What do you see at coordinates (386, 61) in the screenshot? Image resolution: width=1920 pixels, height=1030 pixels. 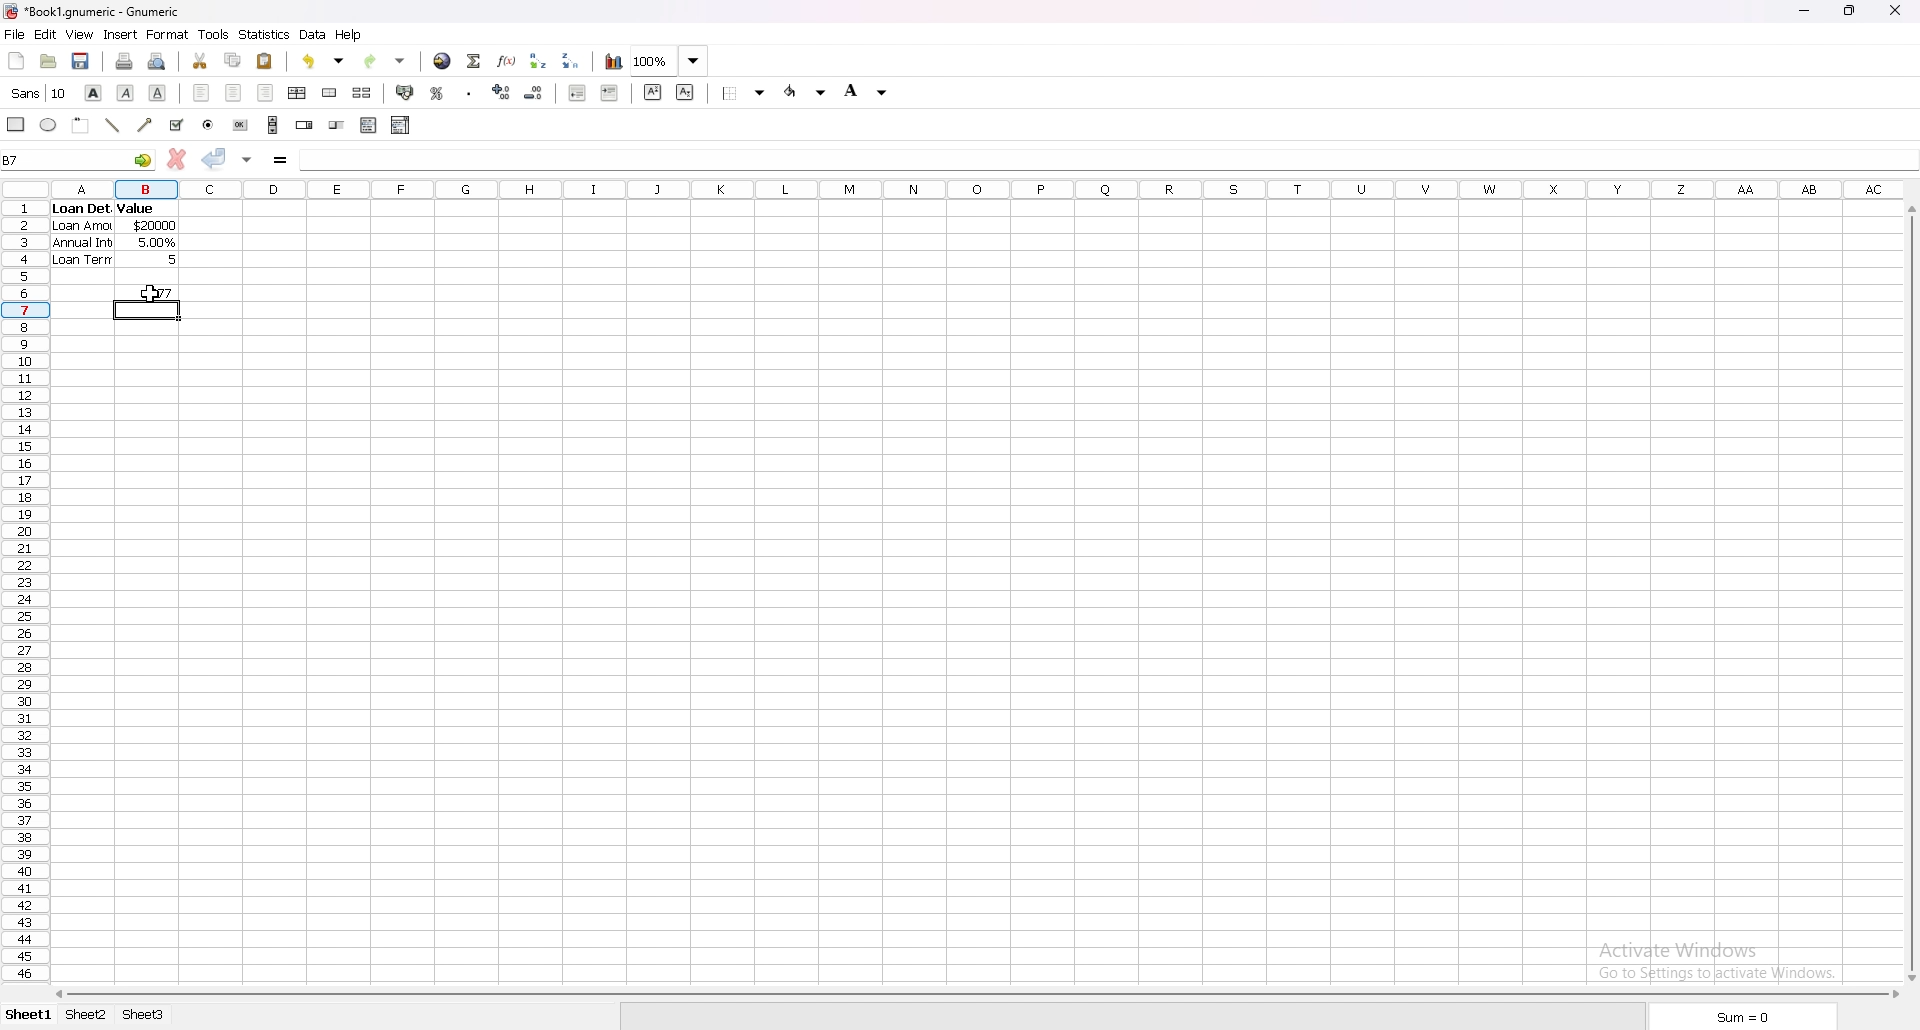 I see `redo` at bounding box center [386, 61].